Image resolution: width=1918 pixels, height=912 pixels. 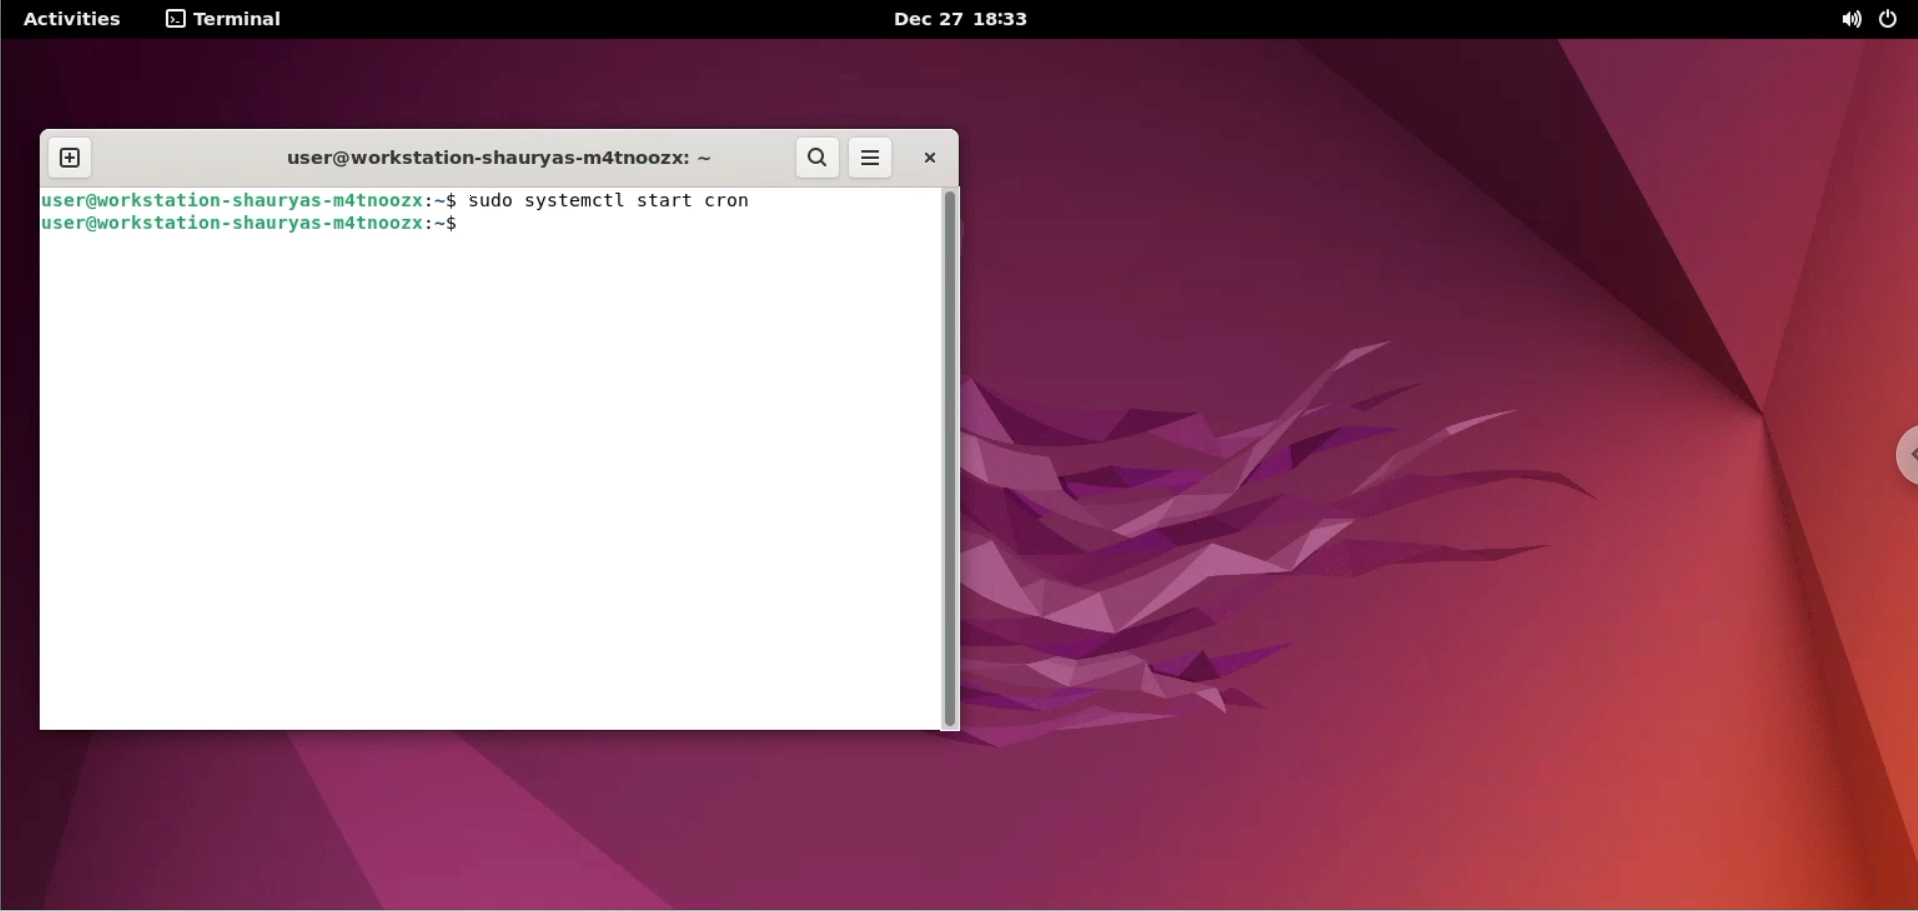 What do you see at coordinates (233, 20) in the screenshot?
I see `terminal ` at bounding box center [233, 20].